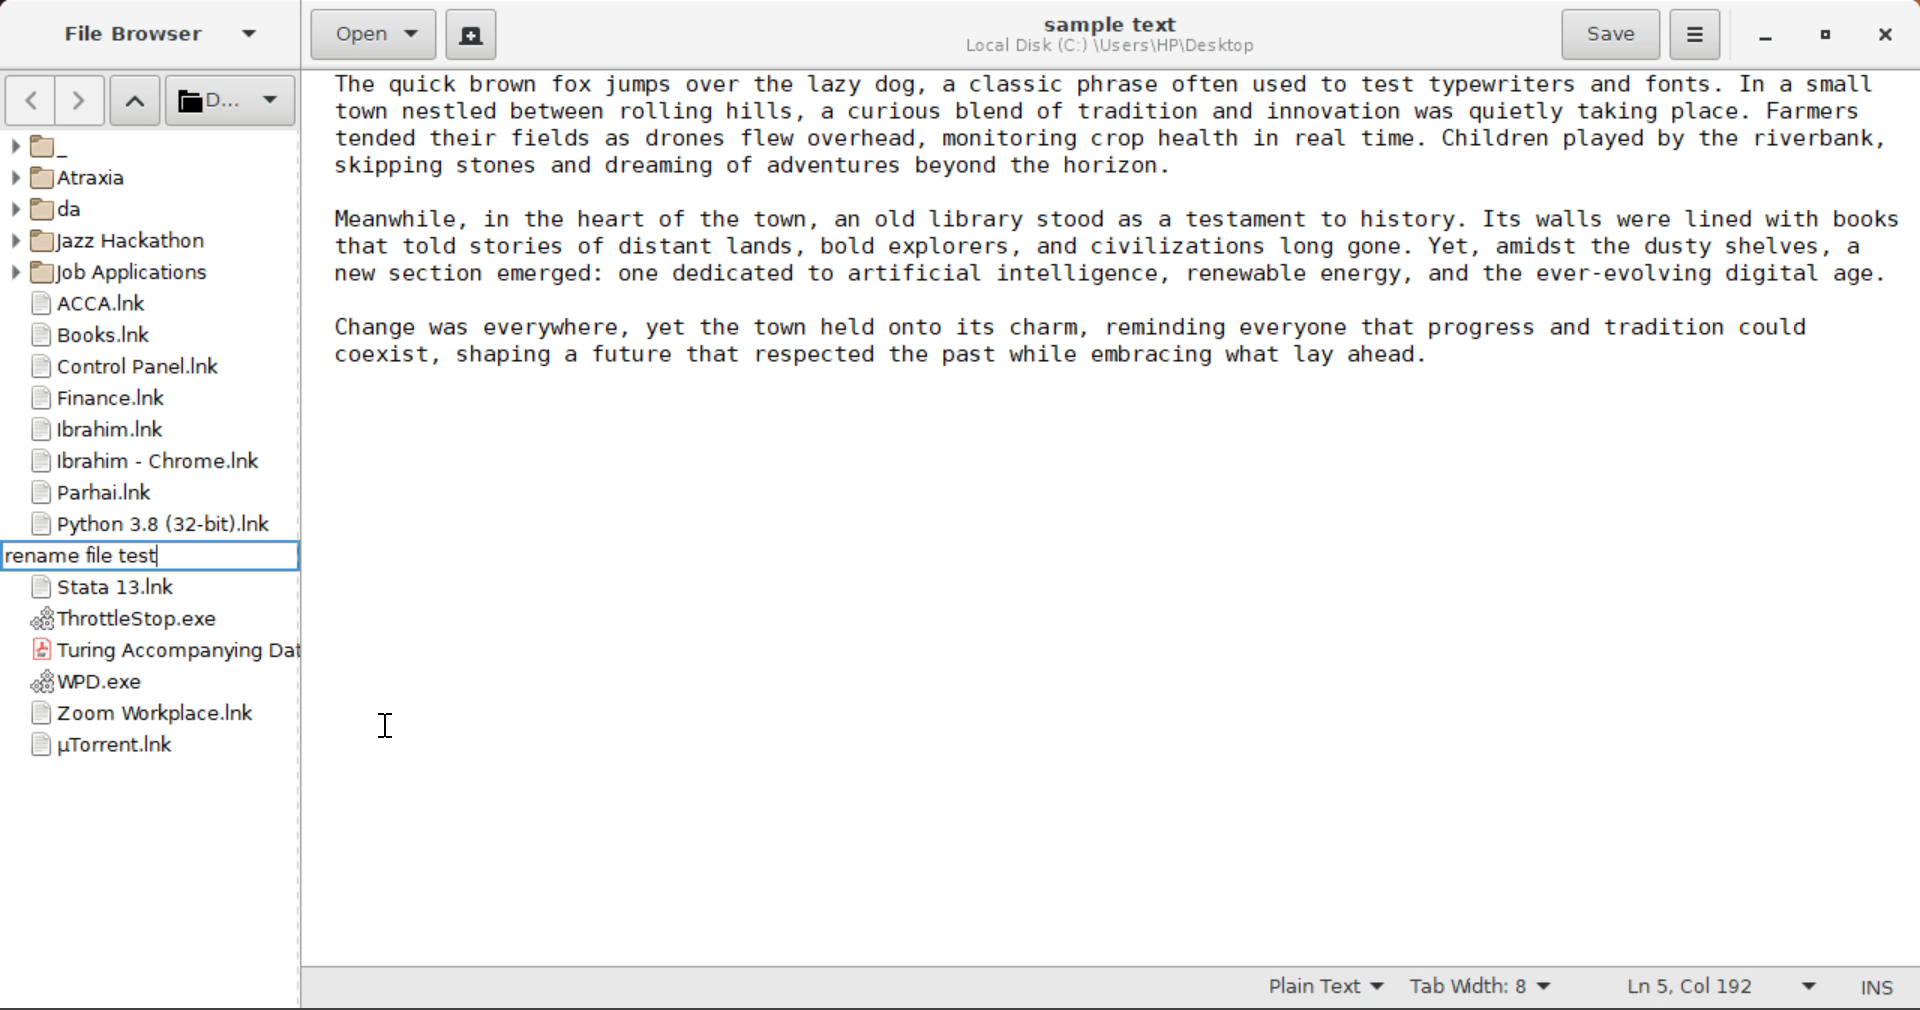 Image resolution: width=1920 pixels, height=1010 pixels. What do you see at coordinates (151, 304) in the screenshot?
I see `ACCA Folder Shortcut Link` at bounding box center [151, 304].